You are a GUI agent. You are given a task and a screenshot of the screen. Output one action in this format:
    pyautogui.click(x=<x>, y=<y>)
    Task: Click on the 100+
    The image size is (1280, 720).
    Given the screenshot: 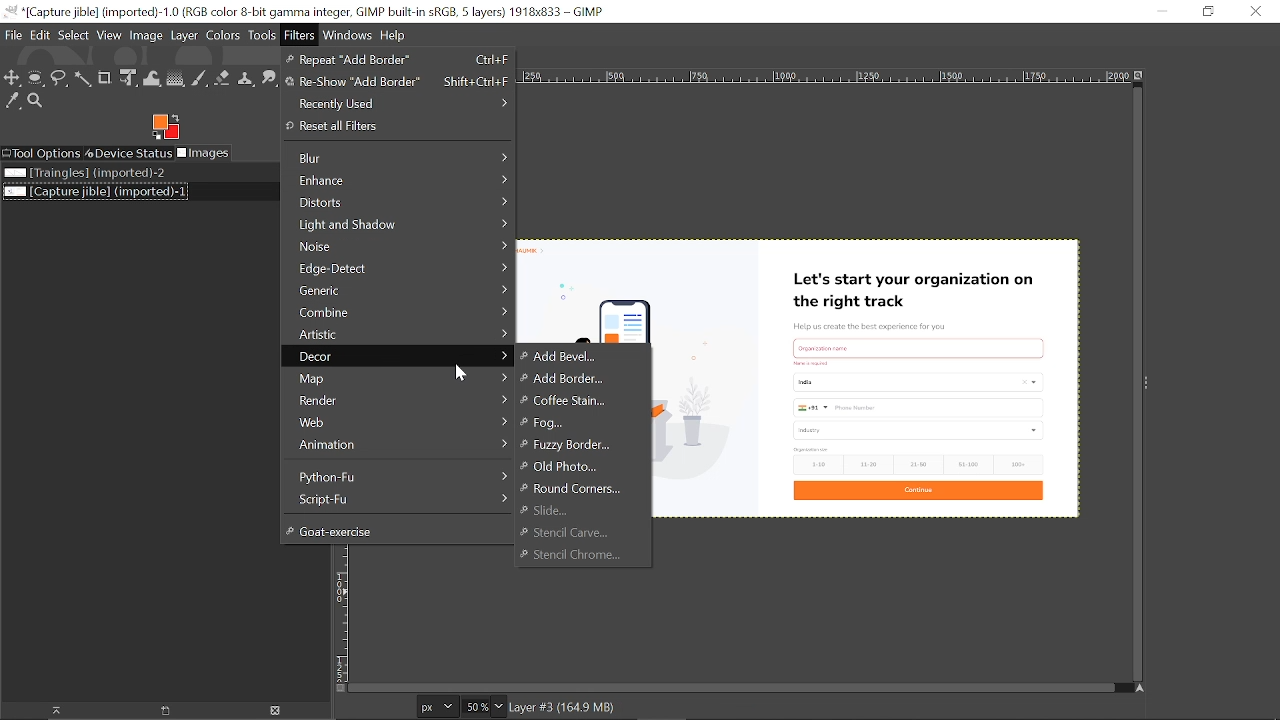 What is the action you would take?
    pyautogui.click(x=1024, y=465)
    